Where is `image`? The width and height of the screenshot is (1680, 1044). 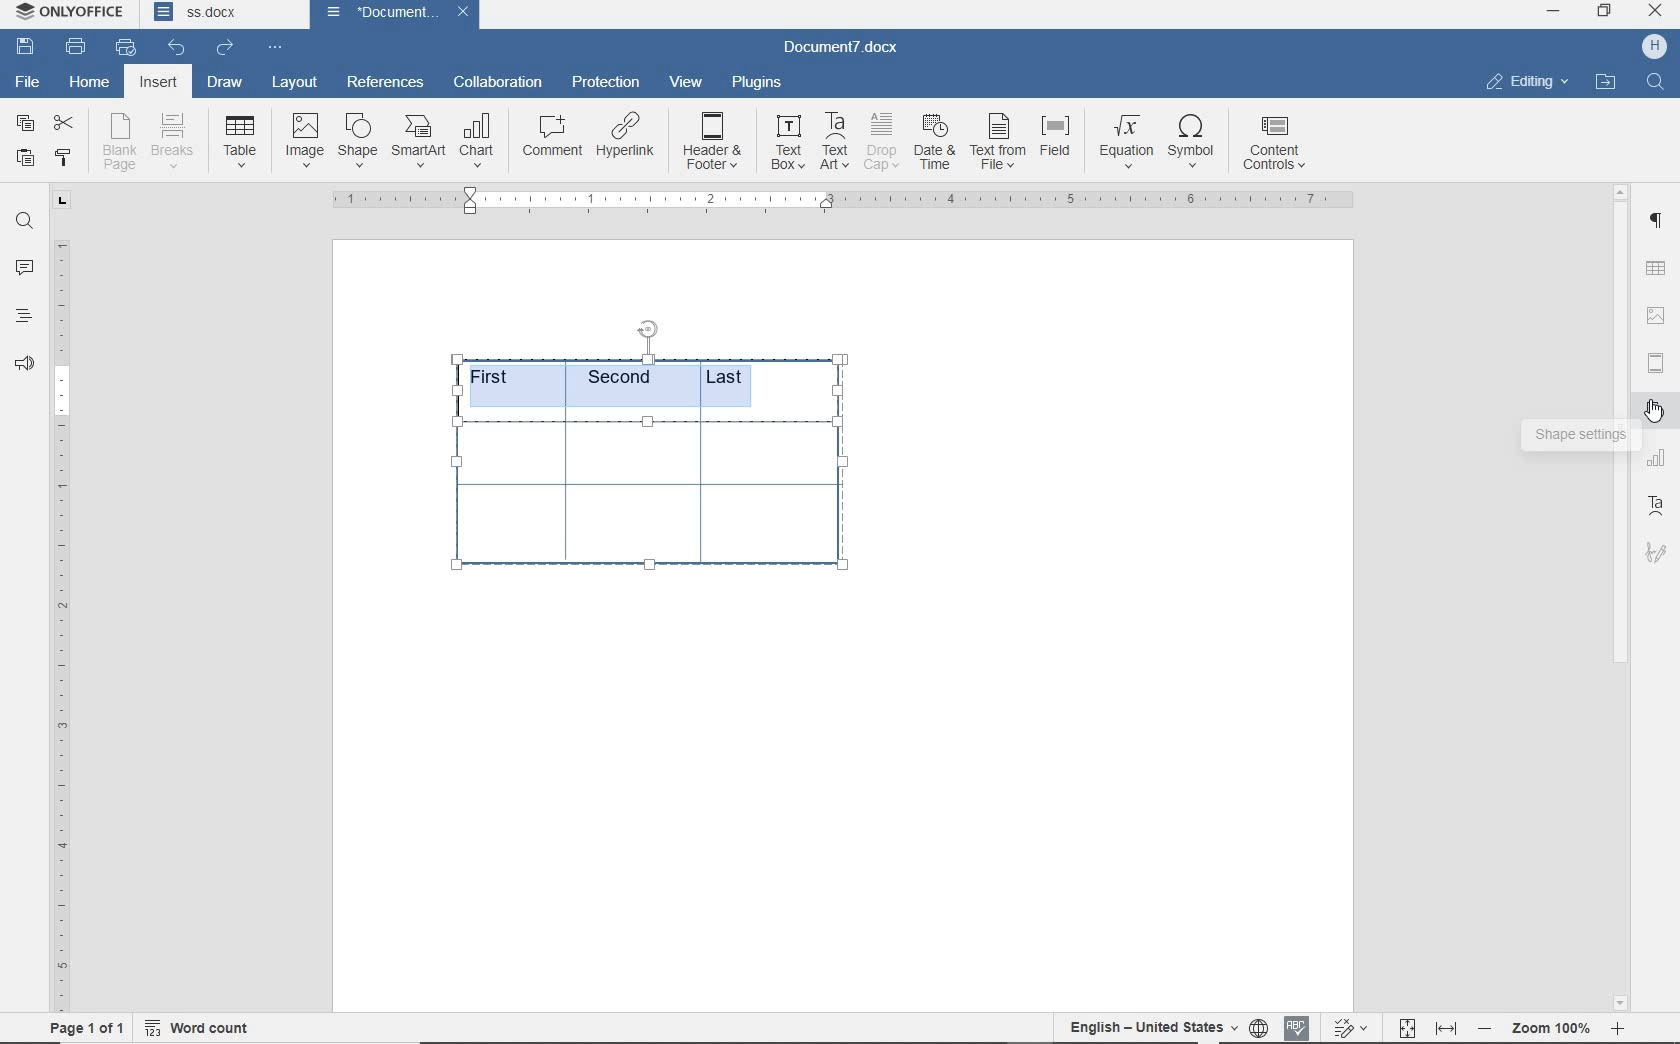
image is located at coordinates (306, 141).